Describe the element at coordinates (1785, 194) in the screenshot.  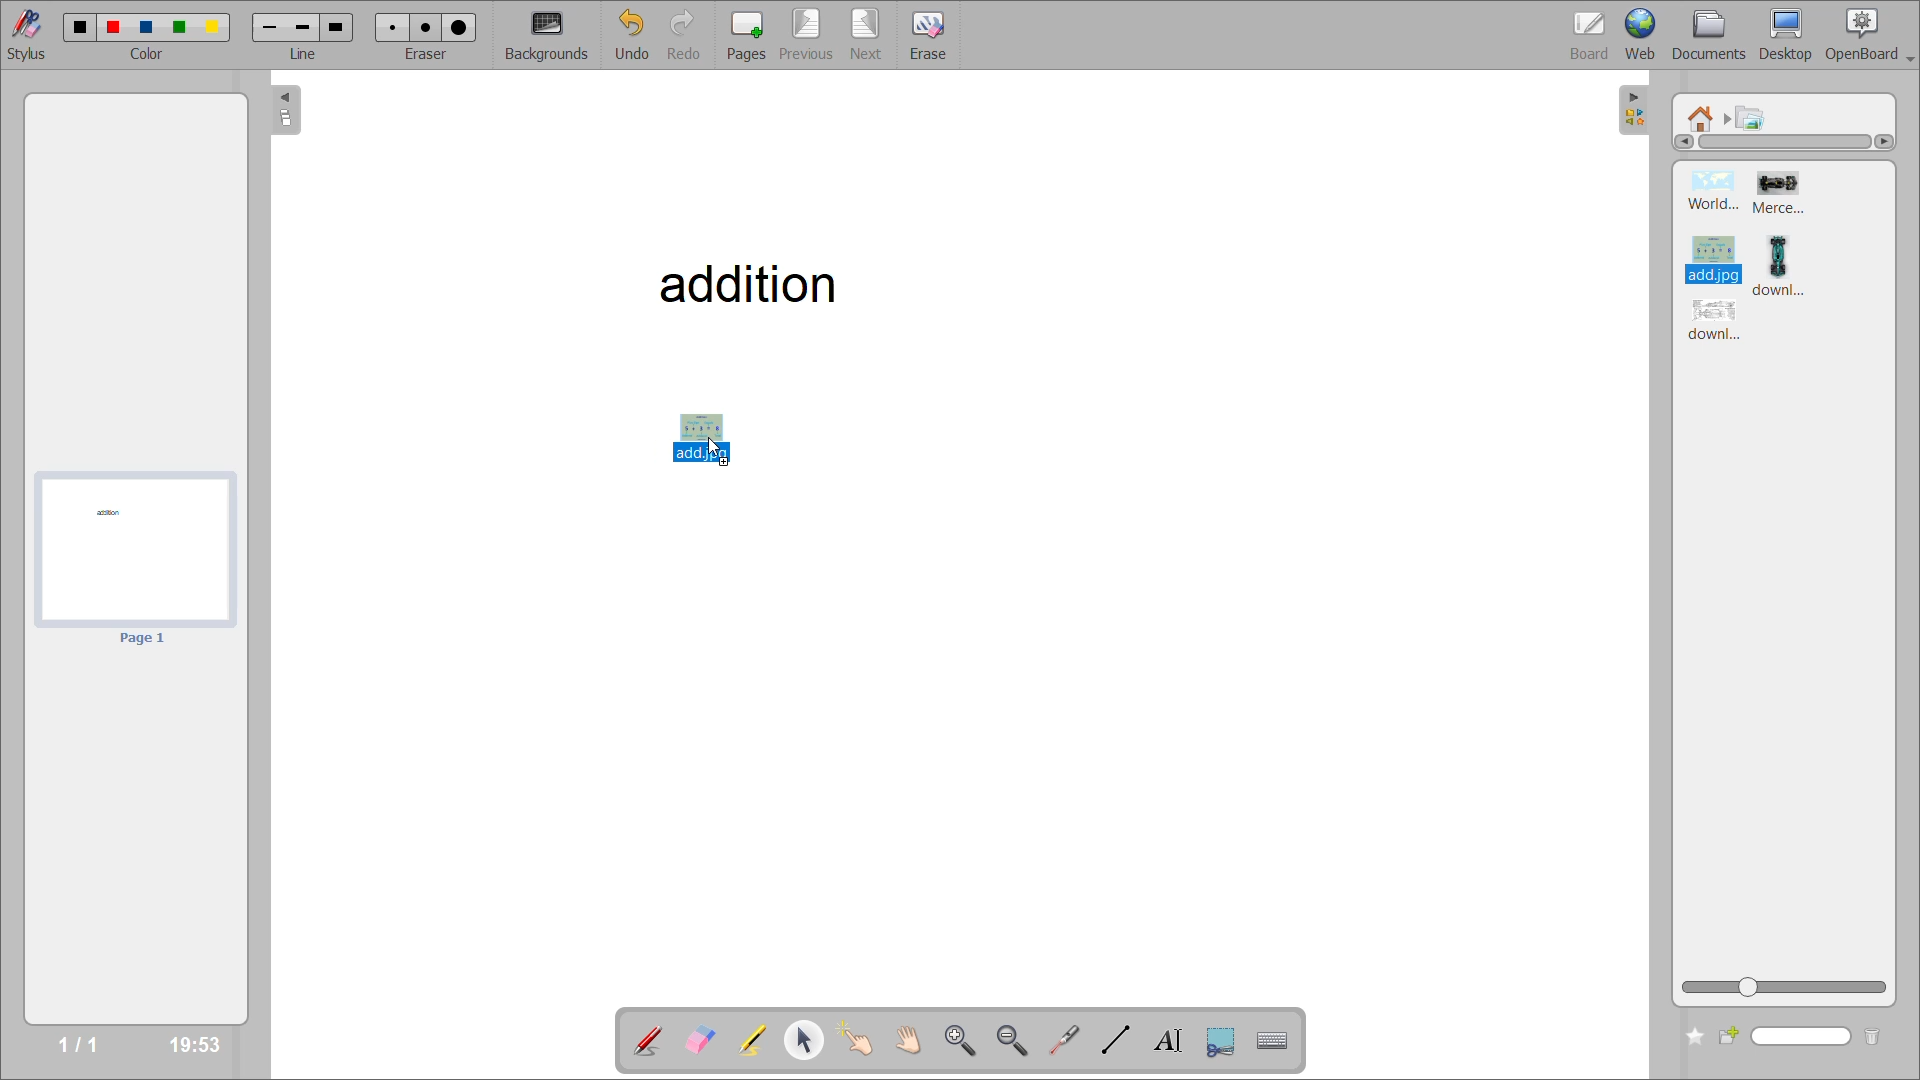
I see `image 2` at that location.